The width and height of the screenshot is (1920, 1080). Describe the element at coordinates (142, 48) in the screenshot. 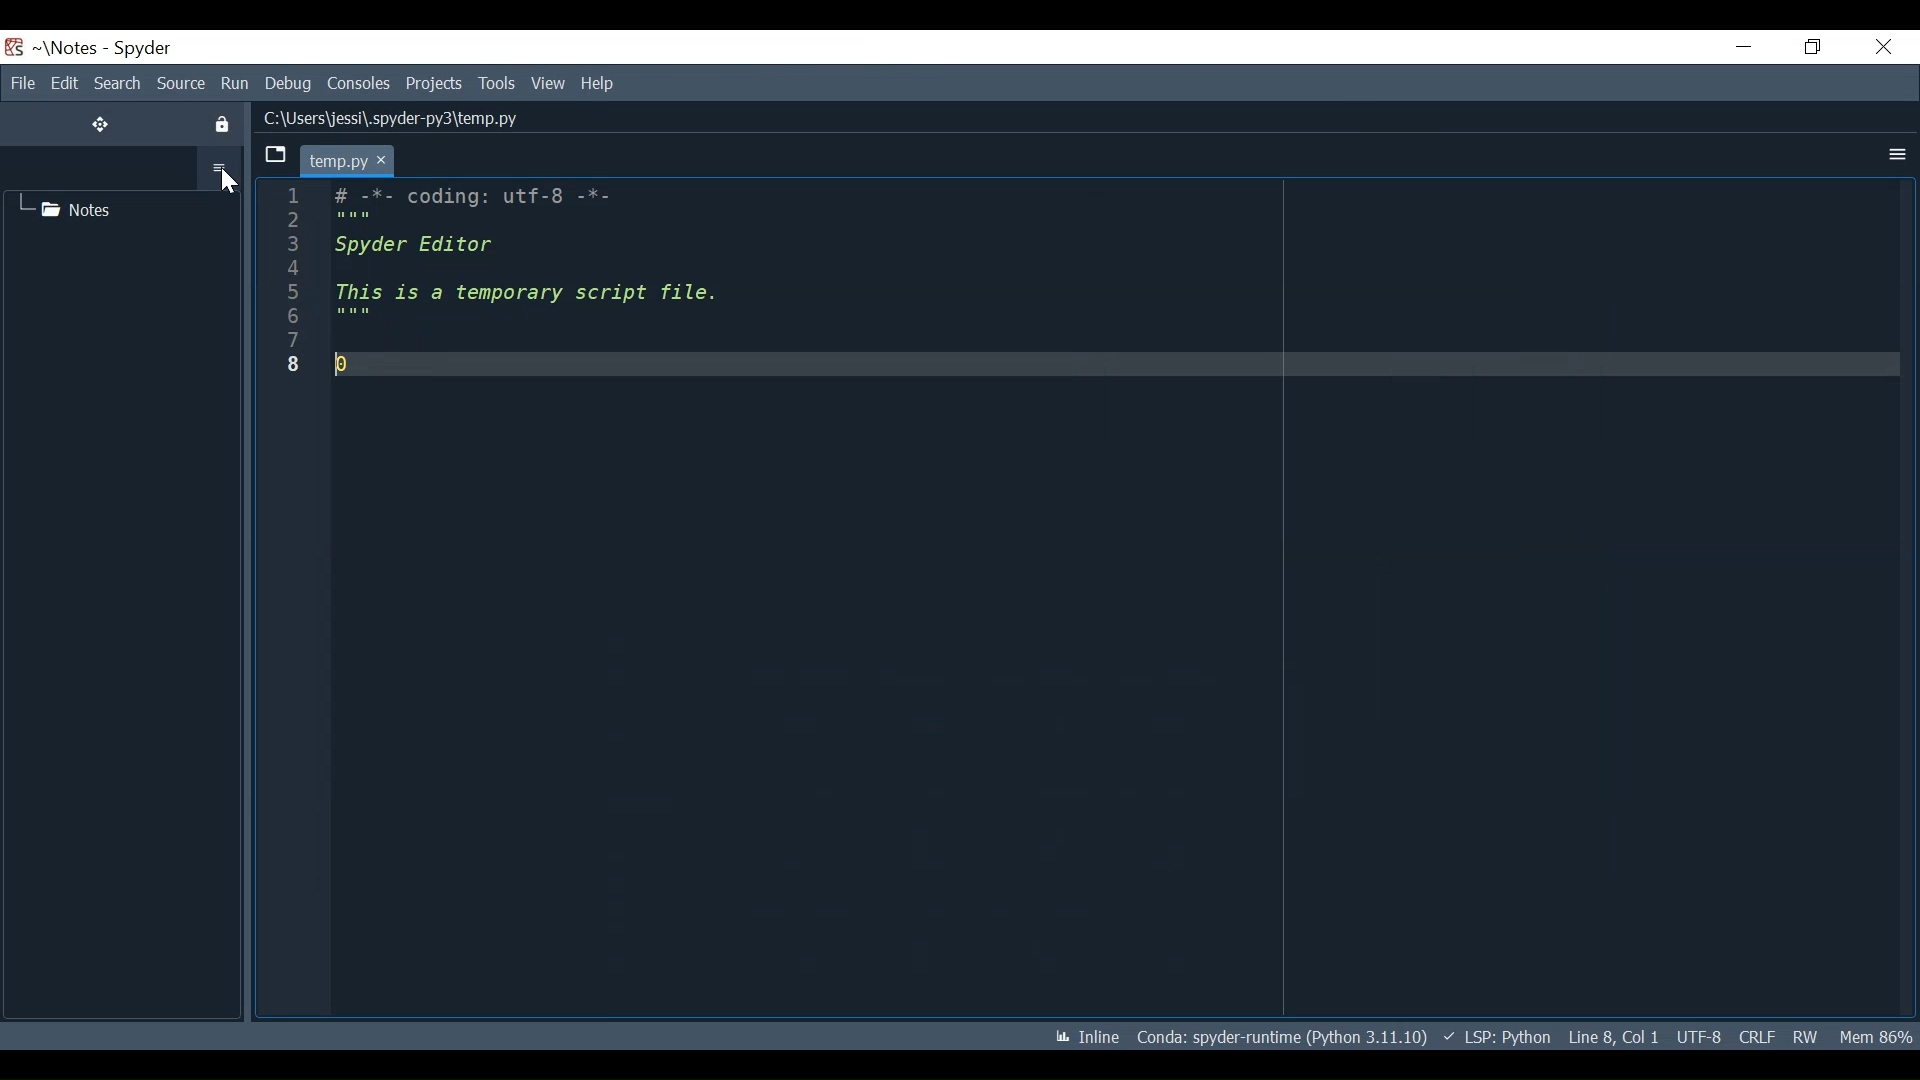

I see `Spyder` at that location.